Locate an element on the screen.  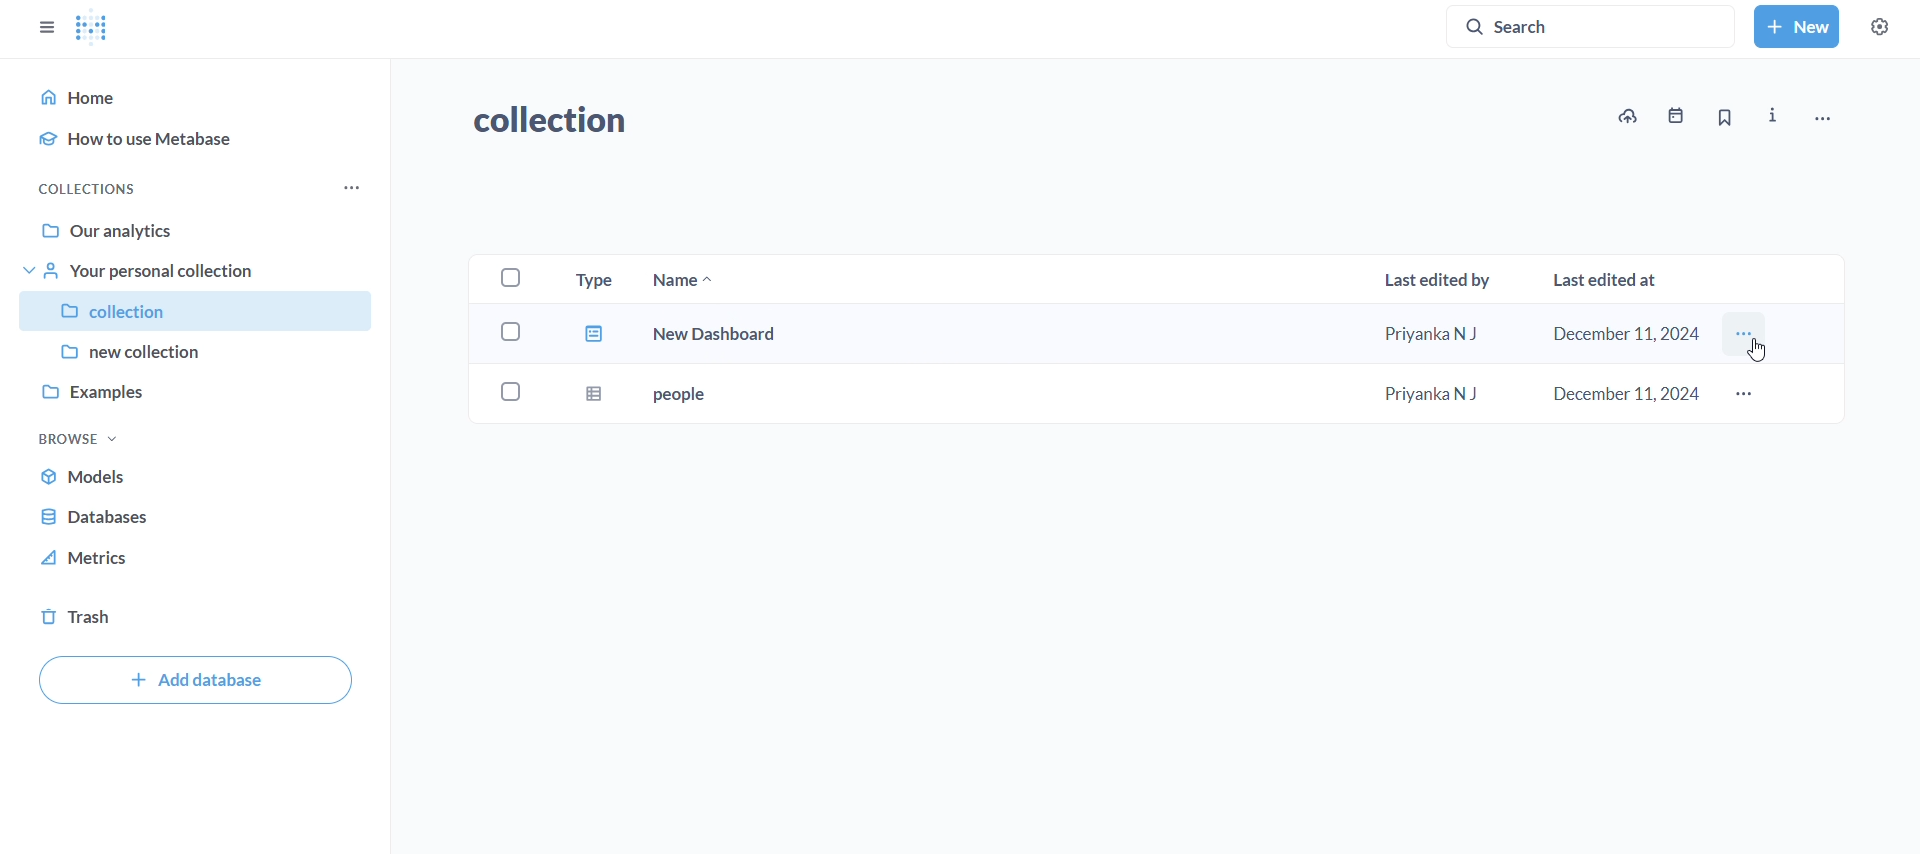
logo is located at coordinates (93, 30).